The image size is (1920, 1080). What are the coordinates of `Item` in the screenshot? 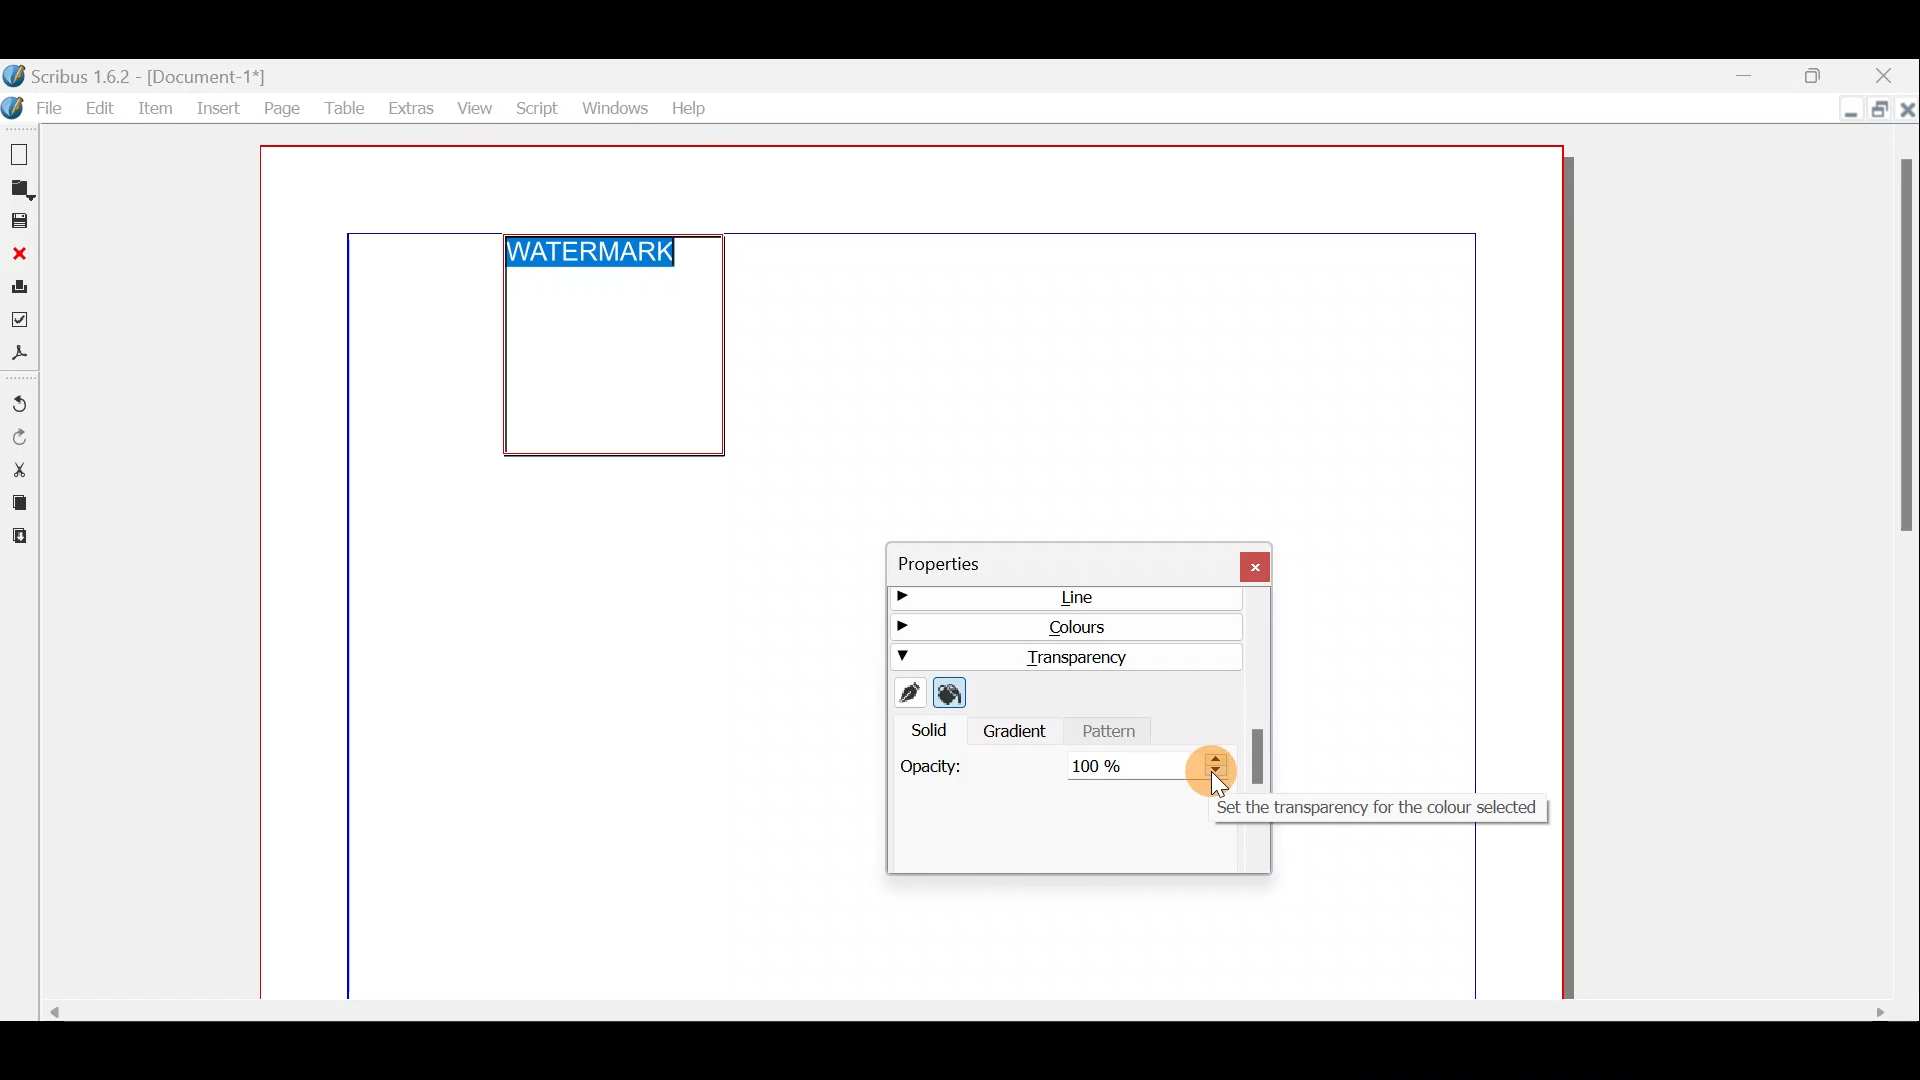 It's located at (160, 107).